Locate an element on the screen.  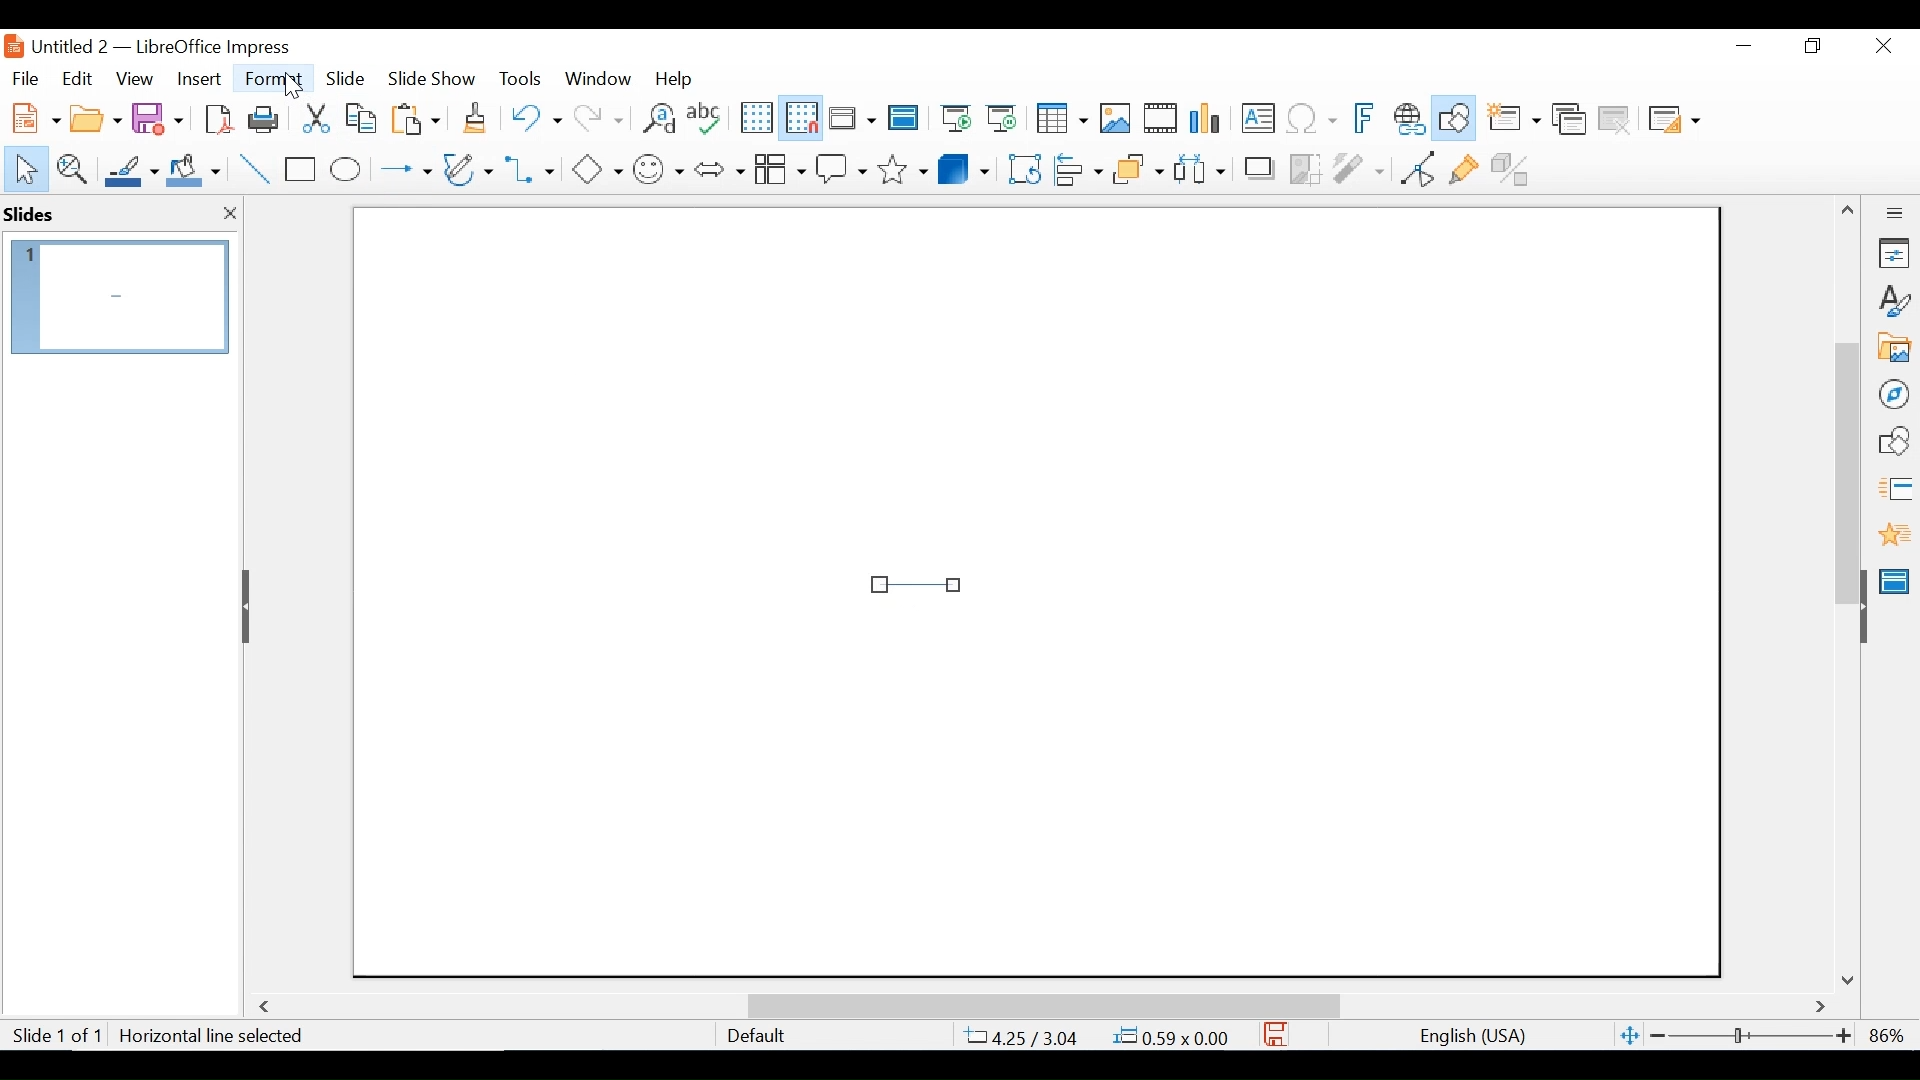
Block Arrows is located at coordinates (718, 168).